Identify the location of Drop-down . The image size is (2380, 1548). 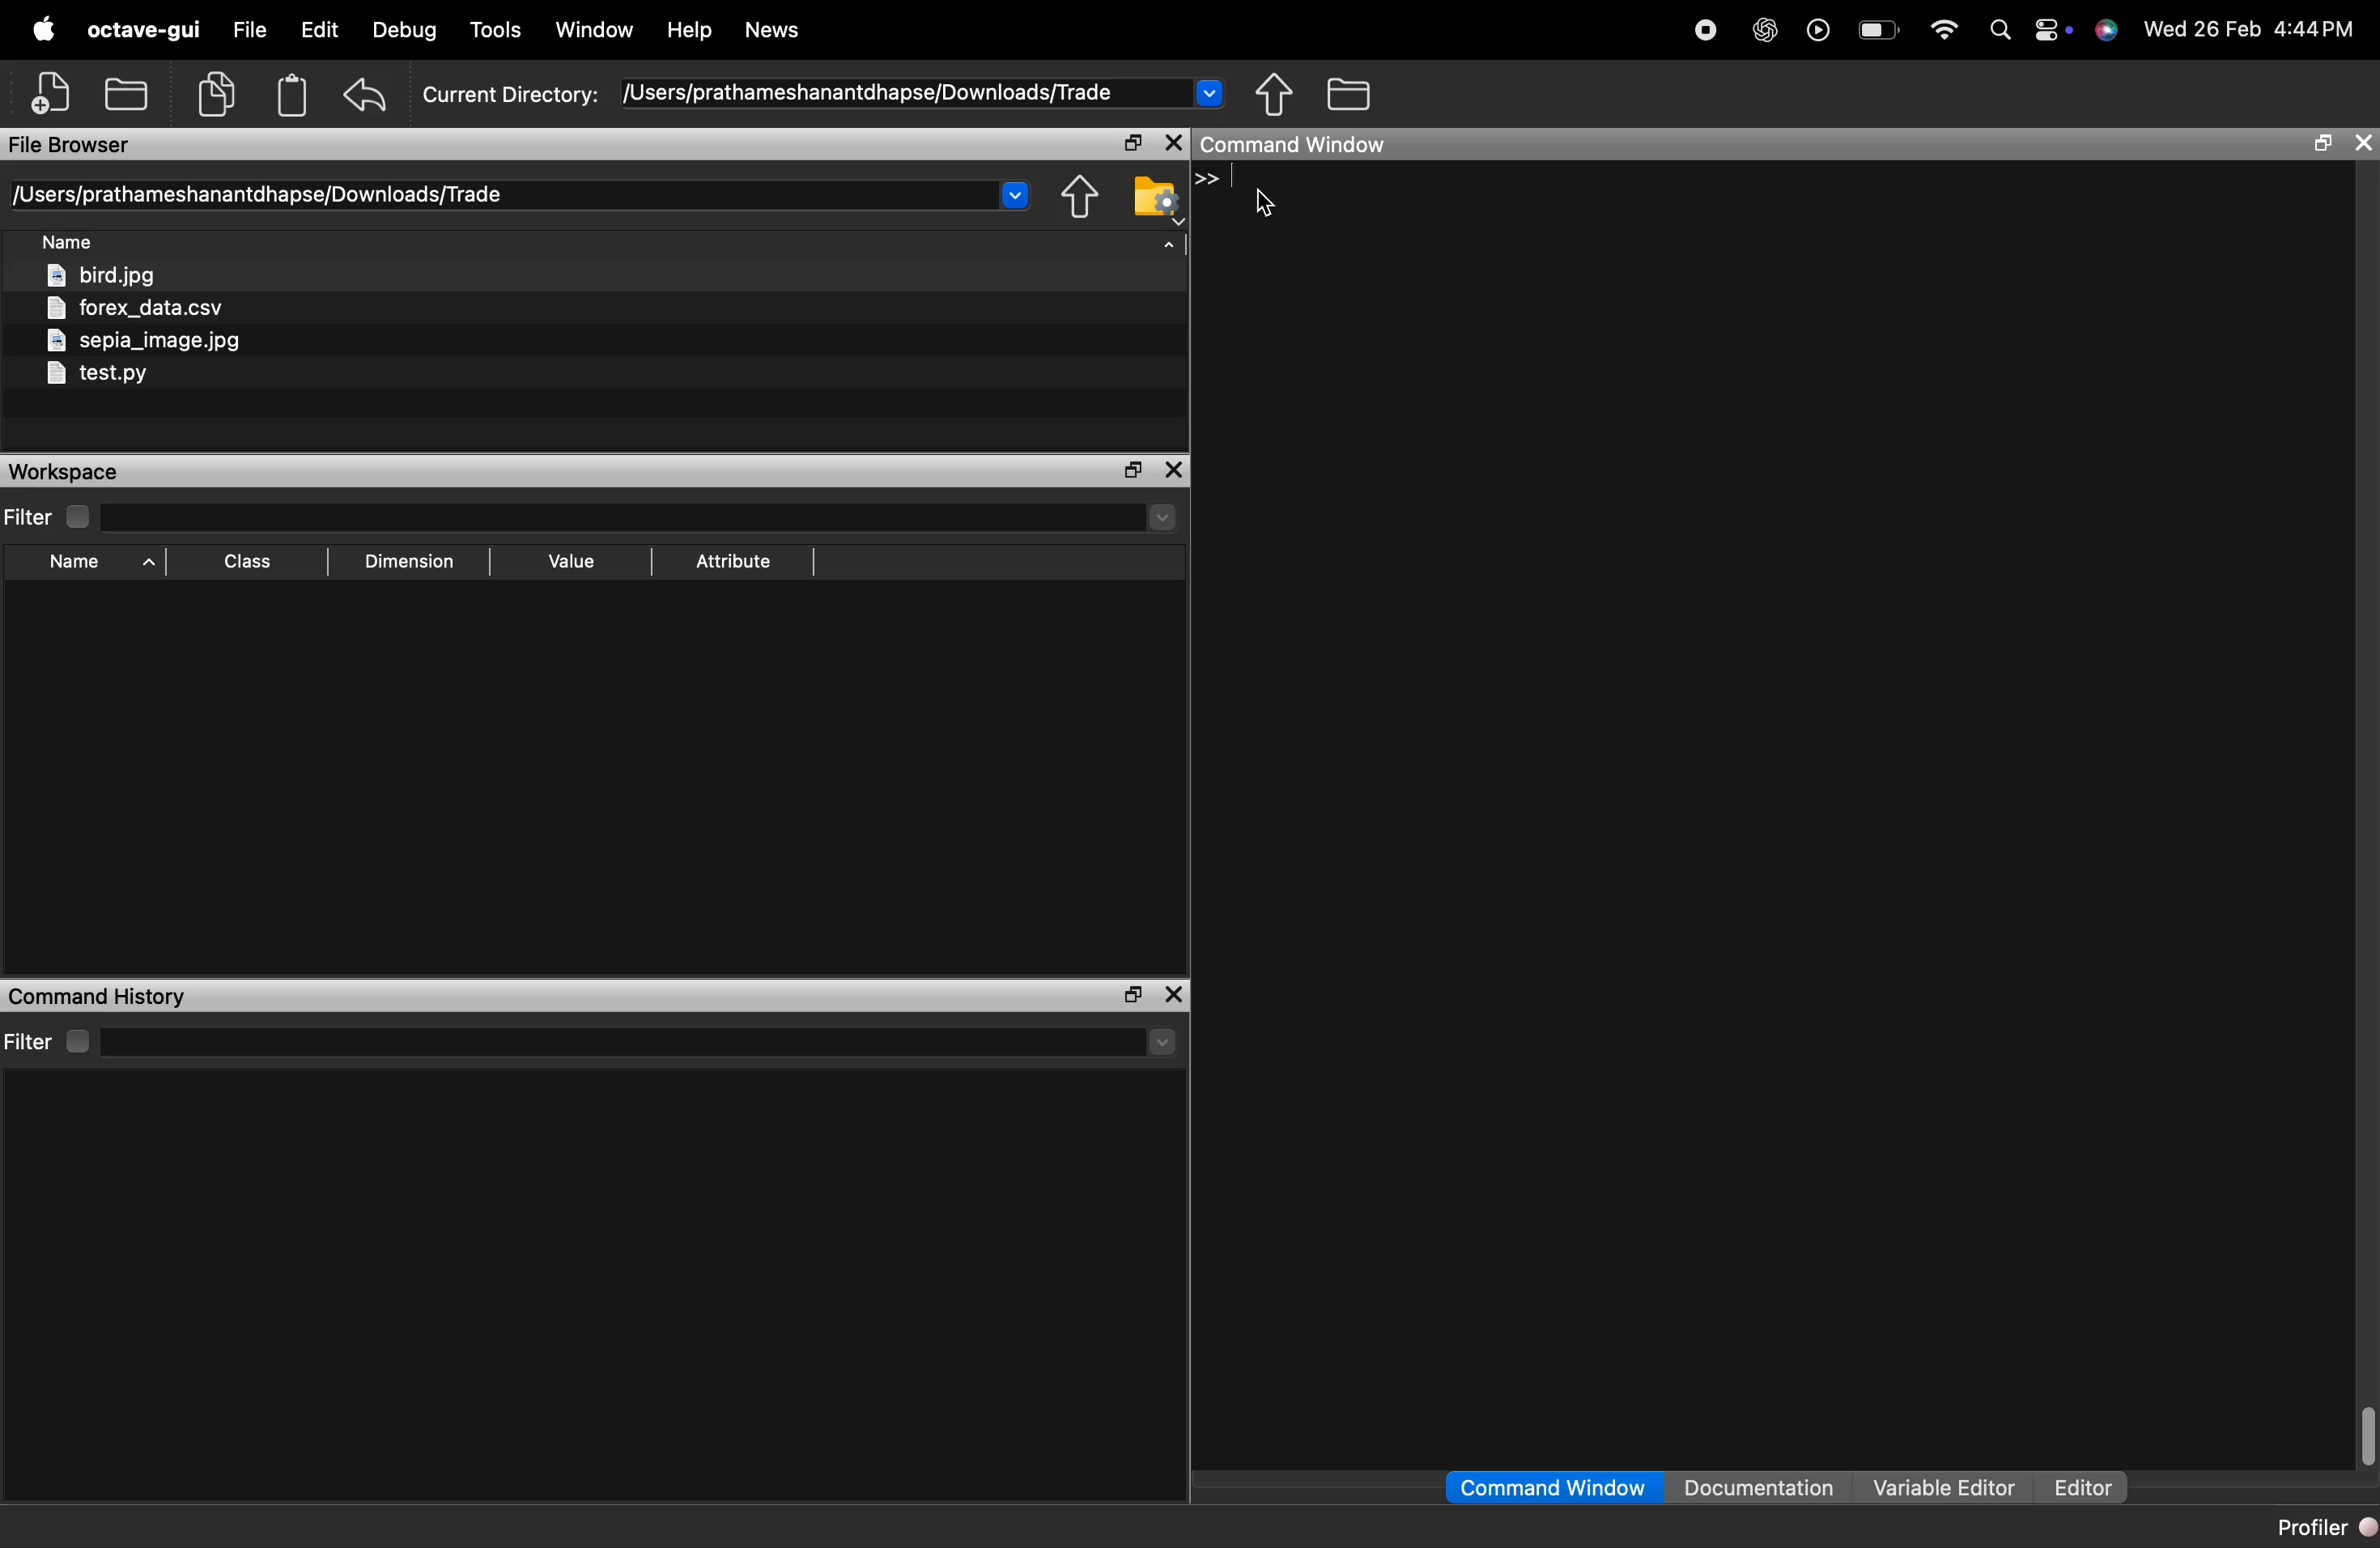
(1016, 192).